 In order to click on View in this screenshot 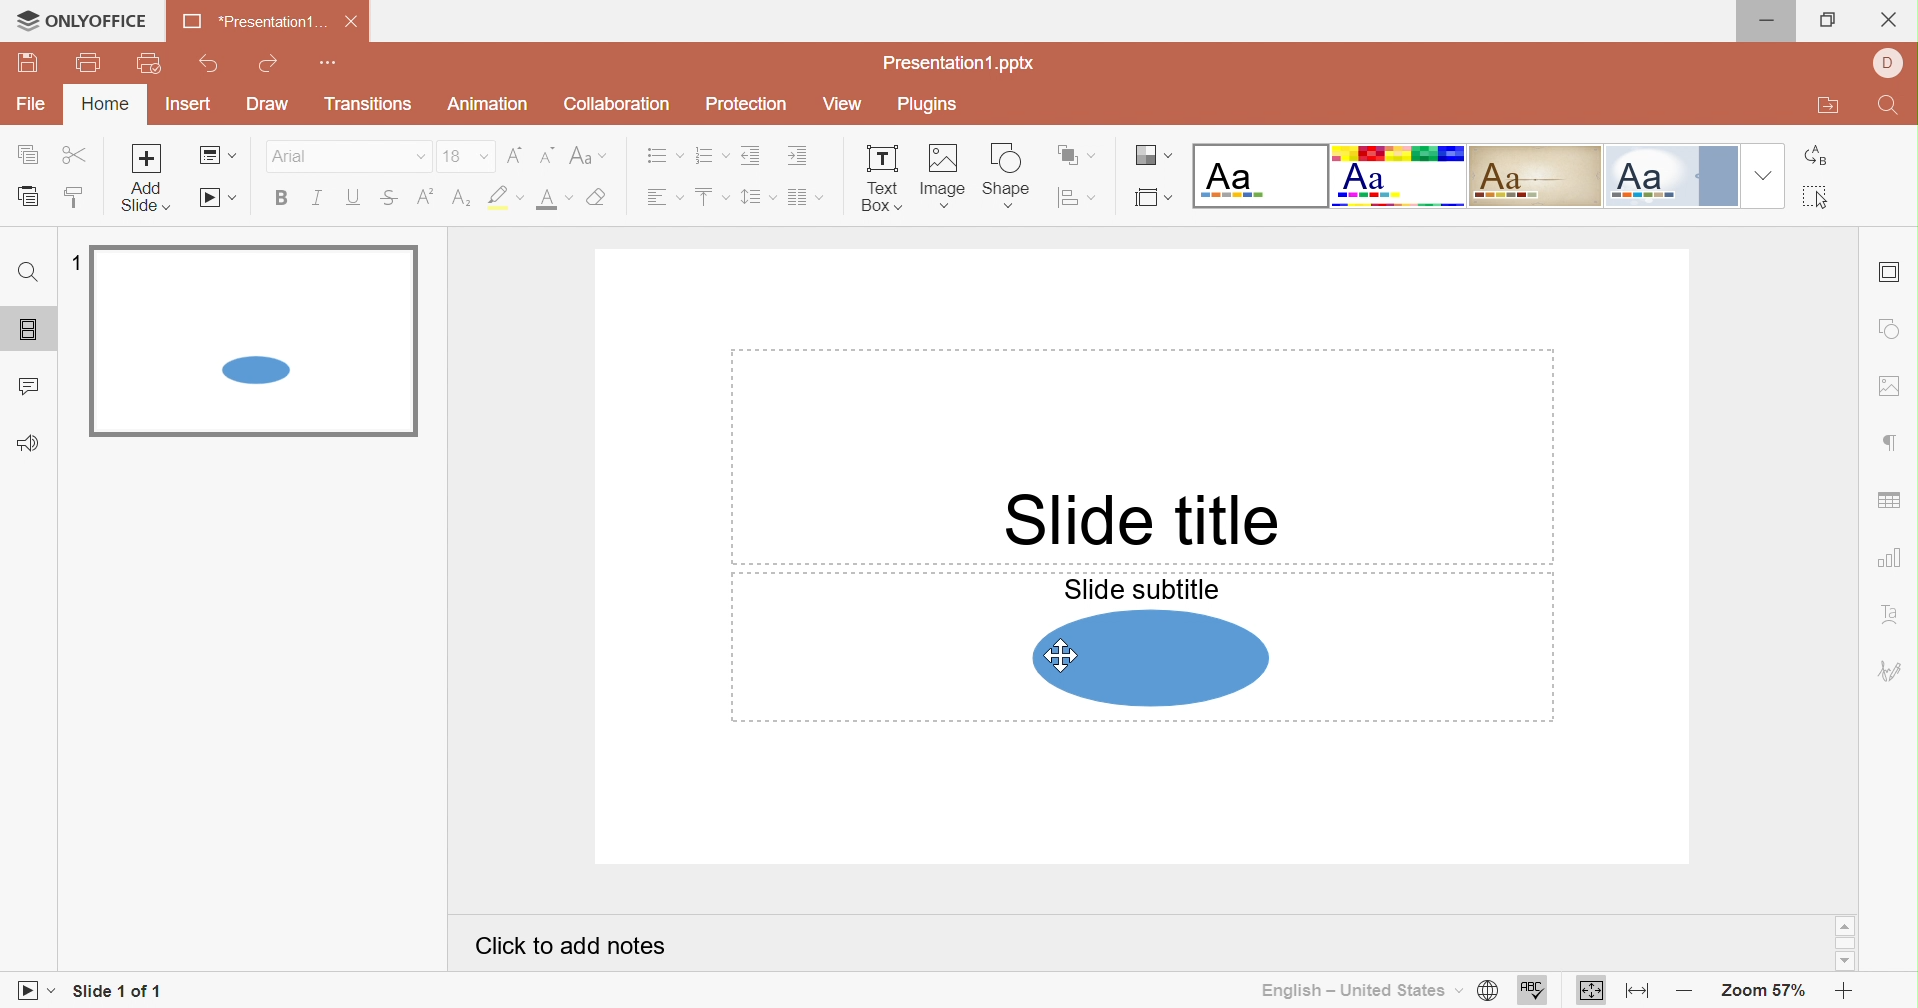, I will do `click(843, 107)`.